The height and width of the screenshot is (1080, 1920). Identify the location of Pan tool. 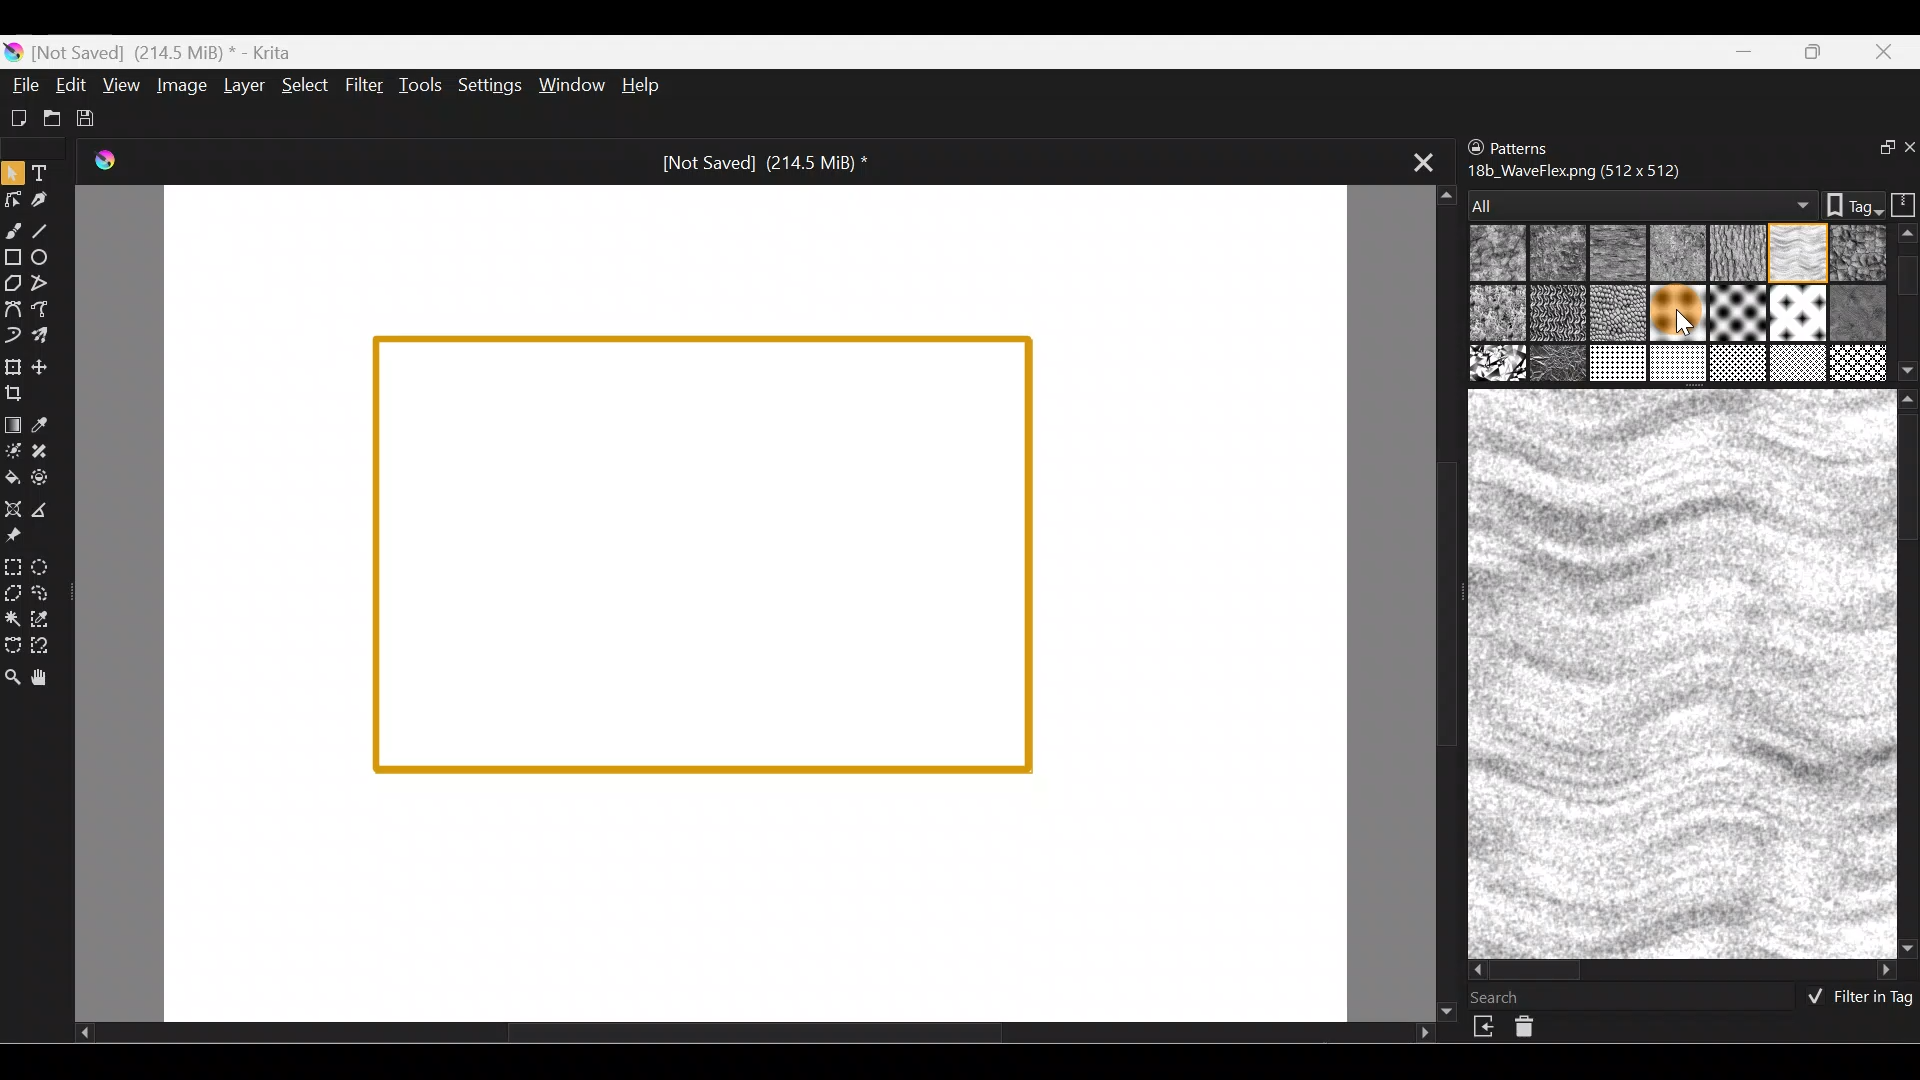
(49, 678).